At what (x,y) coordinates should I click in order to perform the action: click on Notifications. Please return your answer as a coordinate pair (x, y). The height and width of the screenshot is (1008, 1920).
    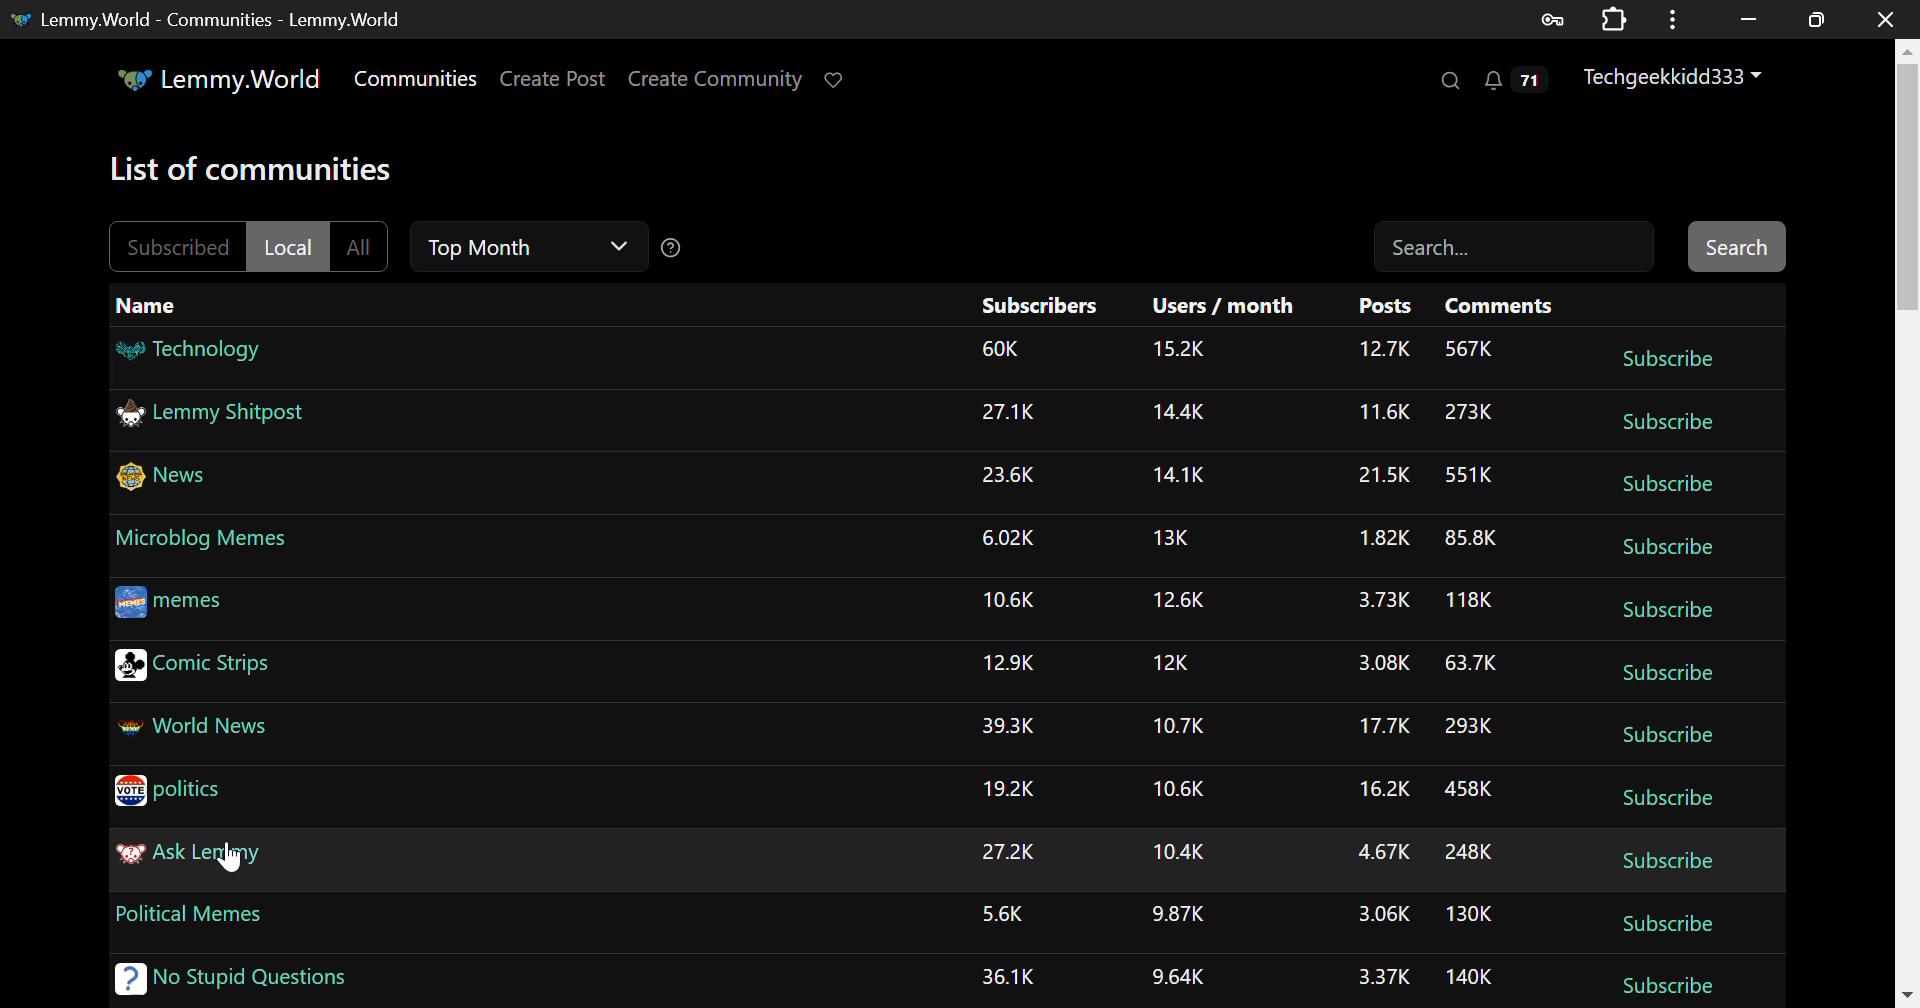
    Looking at the image, I should click on (1520, 81).